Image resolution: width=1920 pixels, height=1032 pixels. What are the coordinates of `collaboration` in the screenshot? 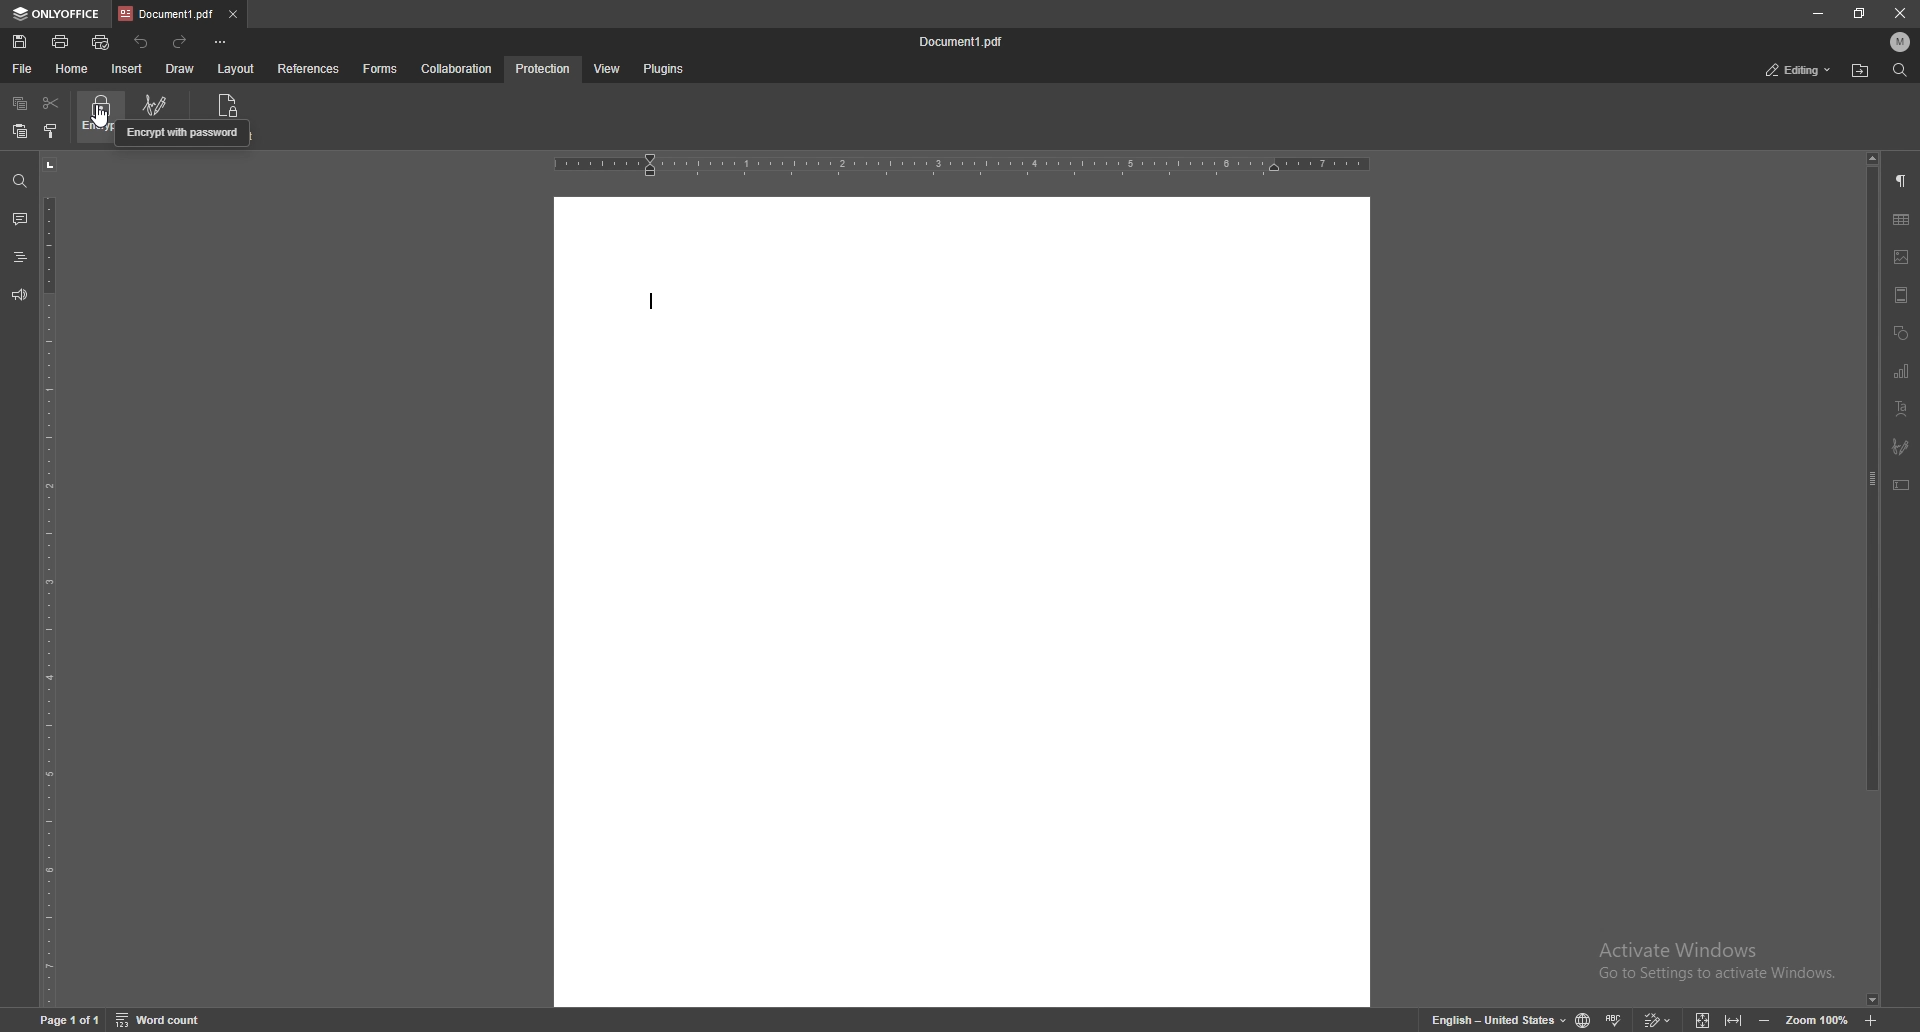 It's located at (457, 68).